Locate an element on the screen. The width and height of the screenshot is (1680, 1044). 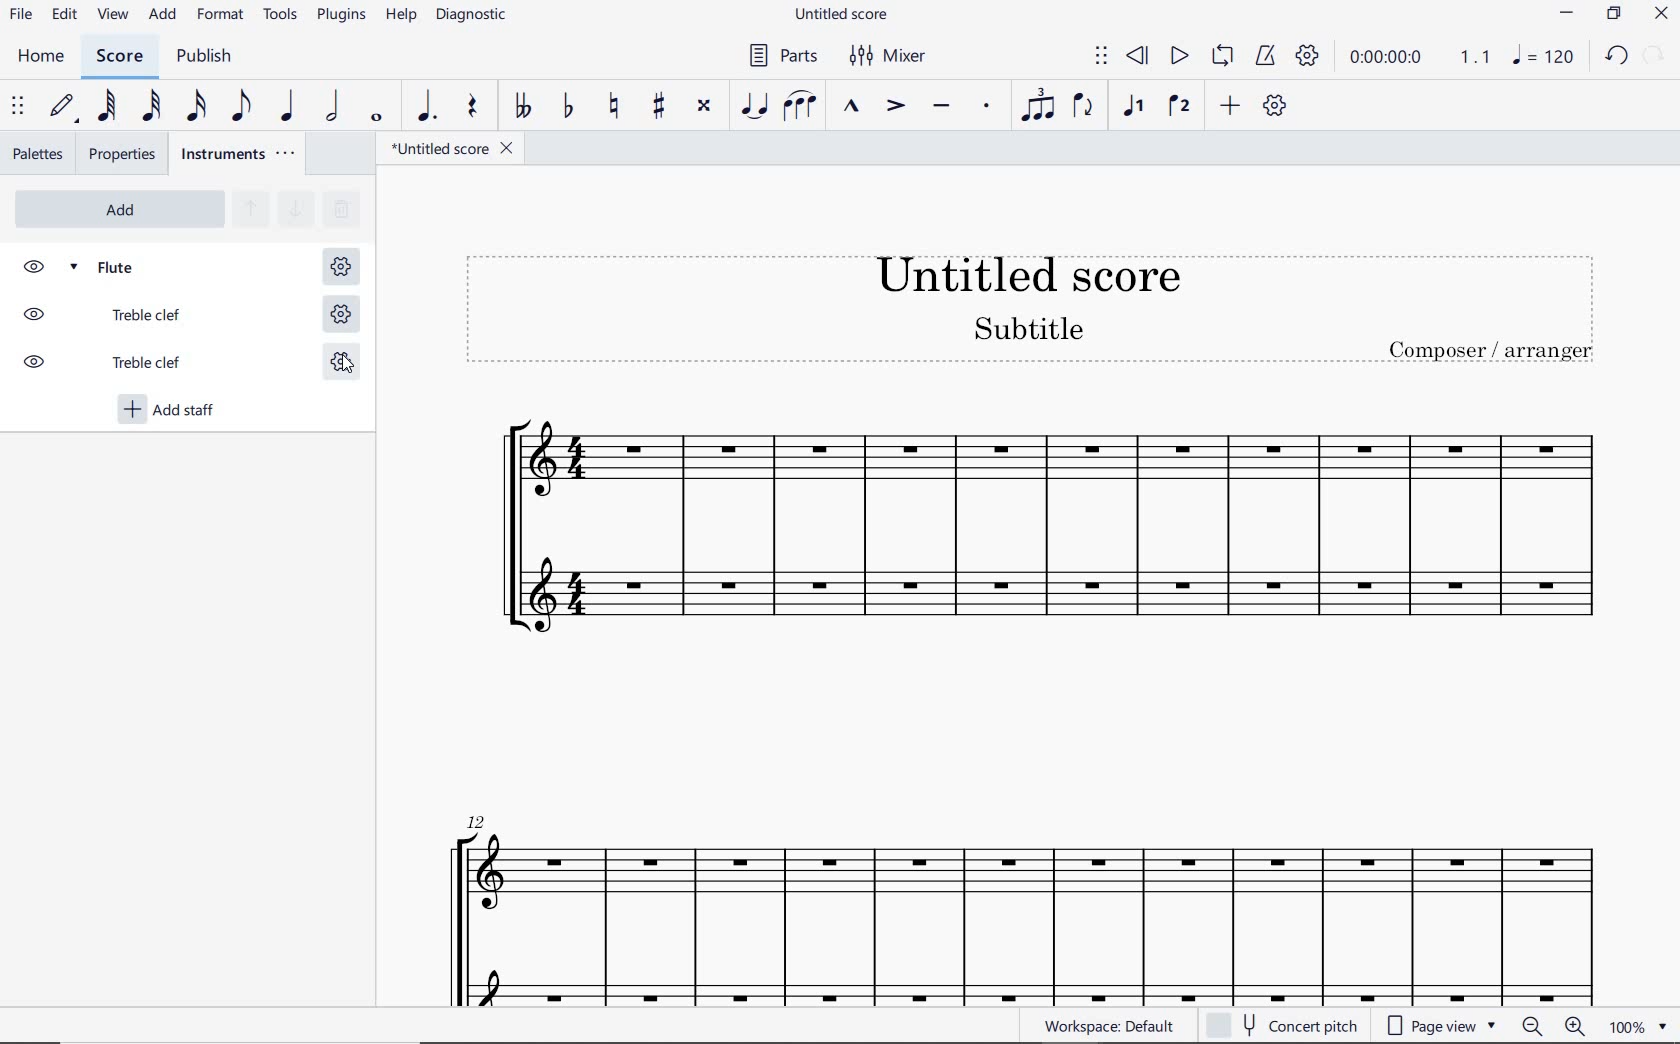
FILE NAME is located at coordinates (841, 13).